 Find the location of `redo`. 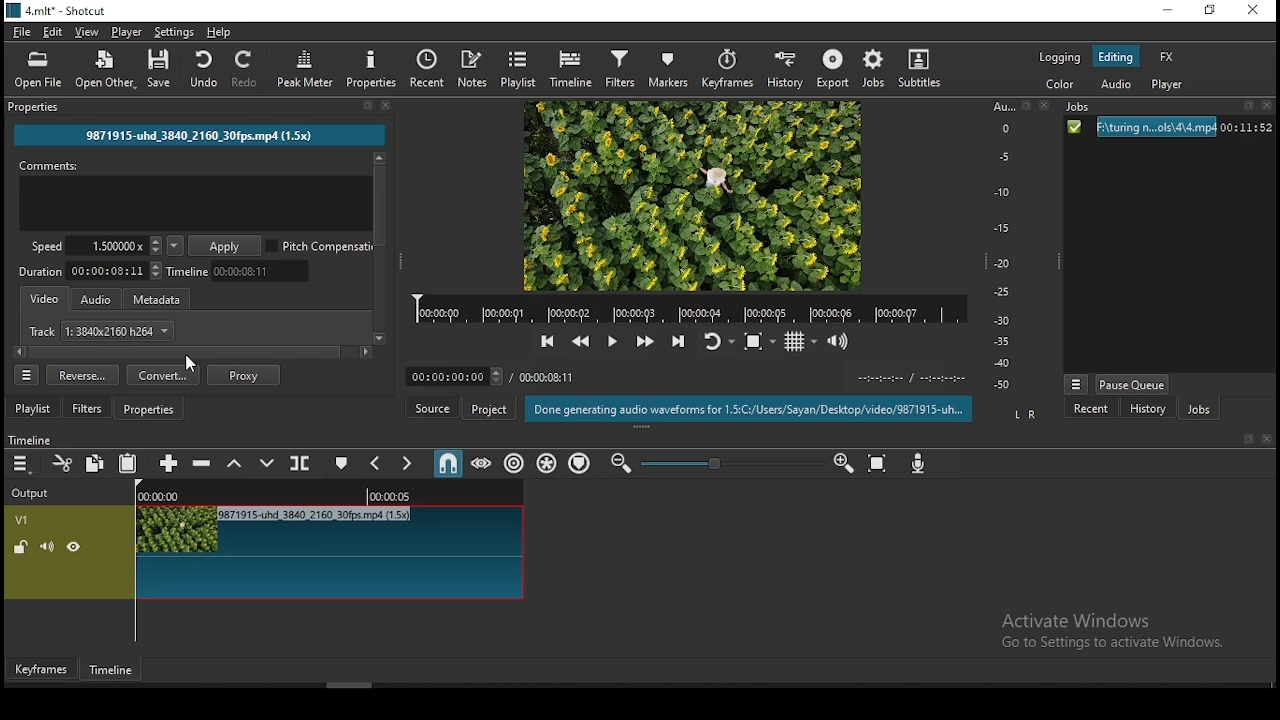

redo is located at coordinates (250, 69).